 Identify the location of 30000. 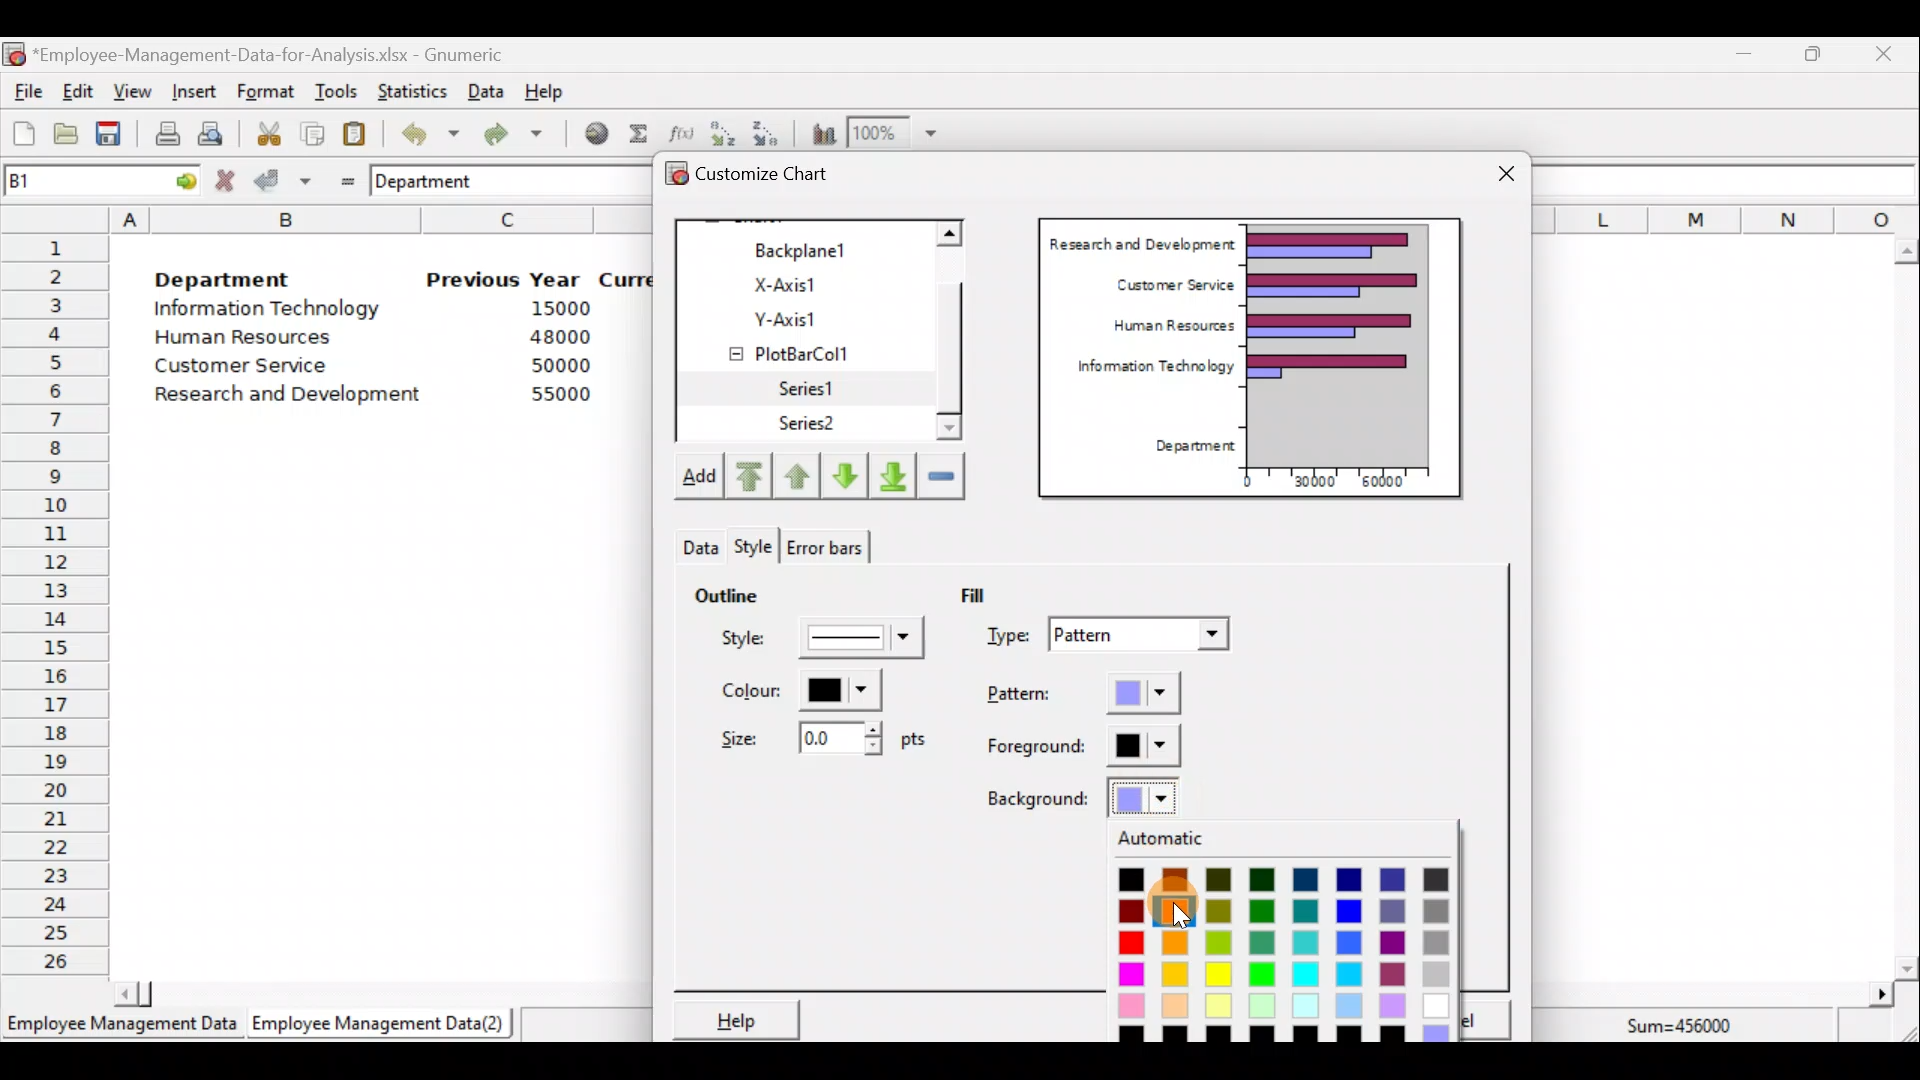
(1313, 479).